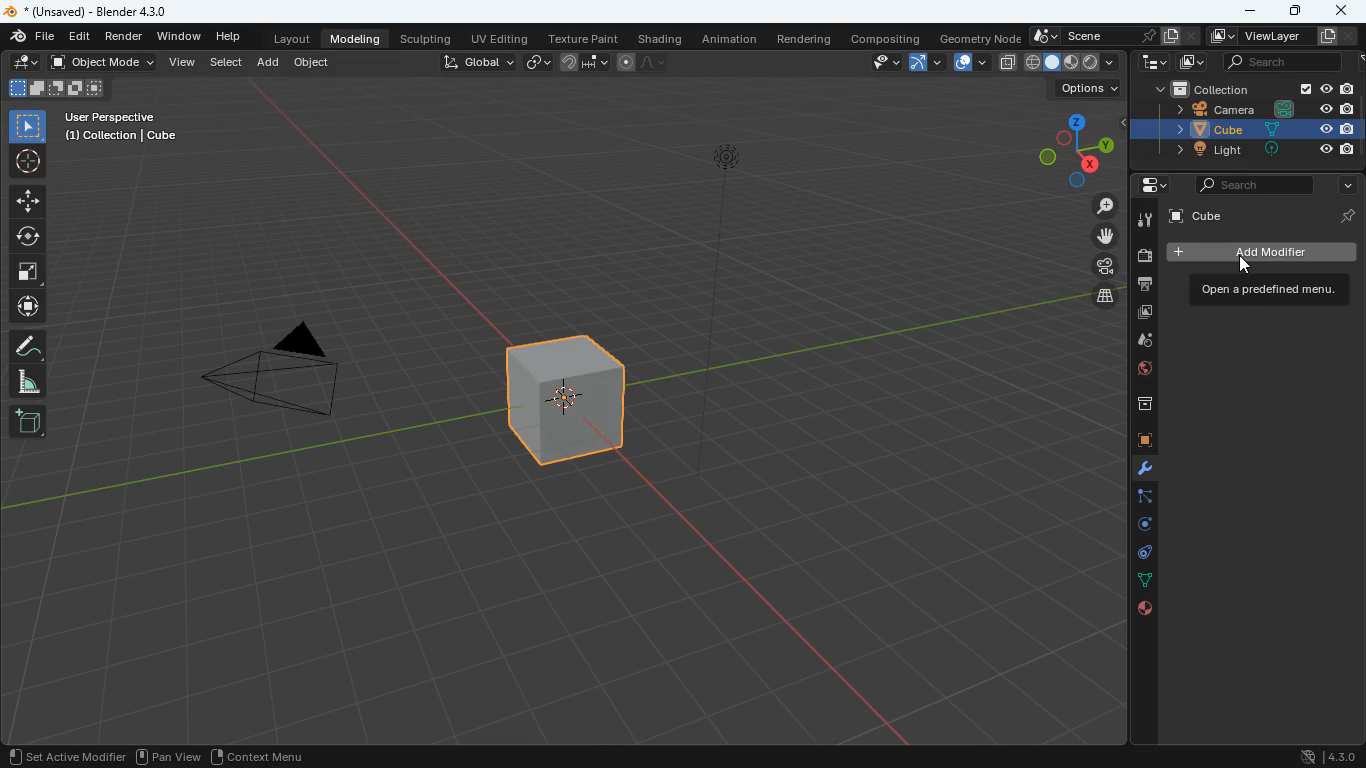  I want to click on photos, so click(1142, 314).